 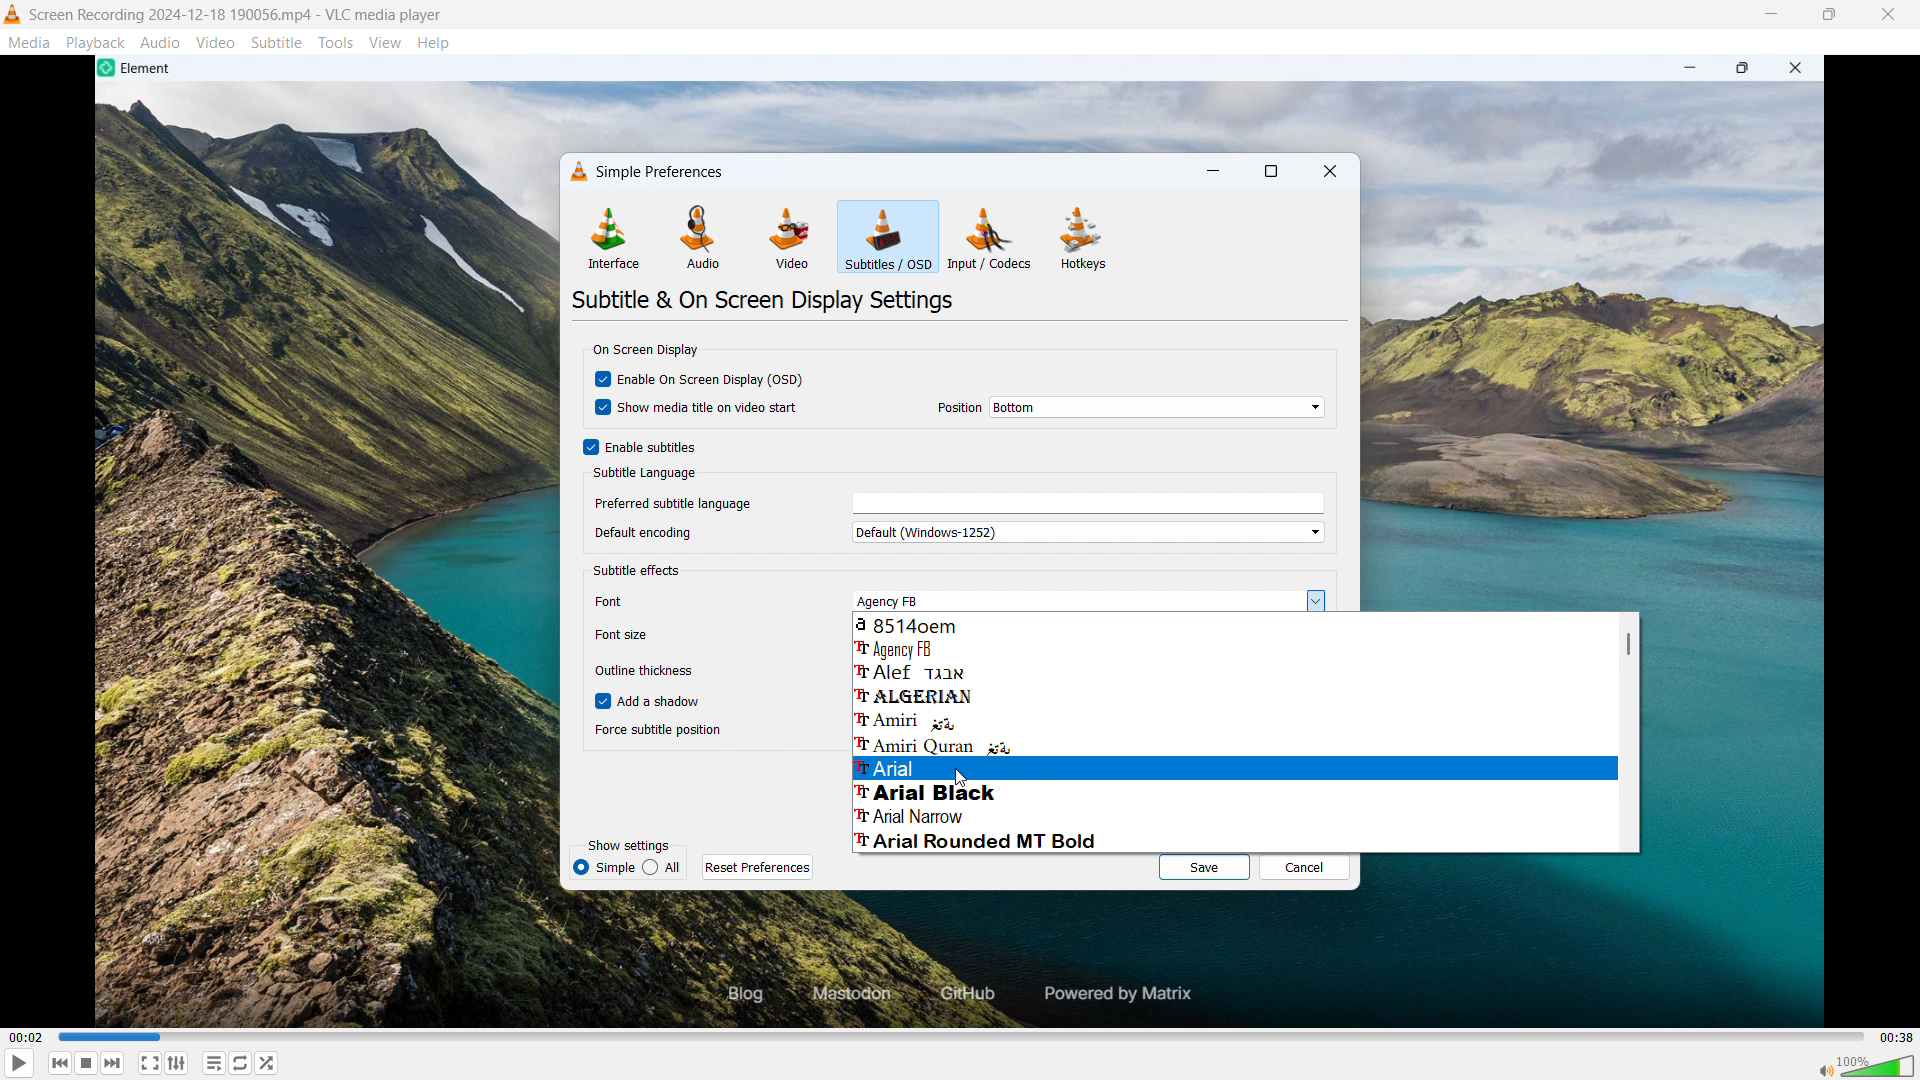 What do you see at coordinates (1234, 744) in the screenshot?
I see `amiri quran` at bounding box center [1234, 744].